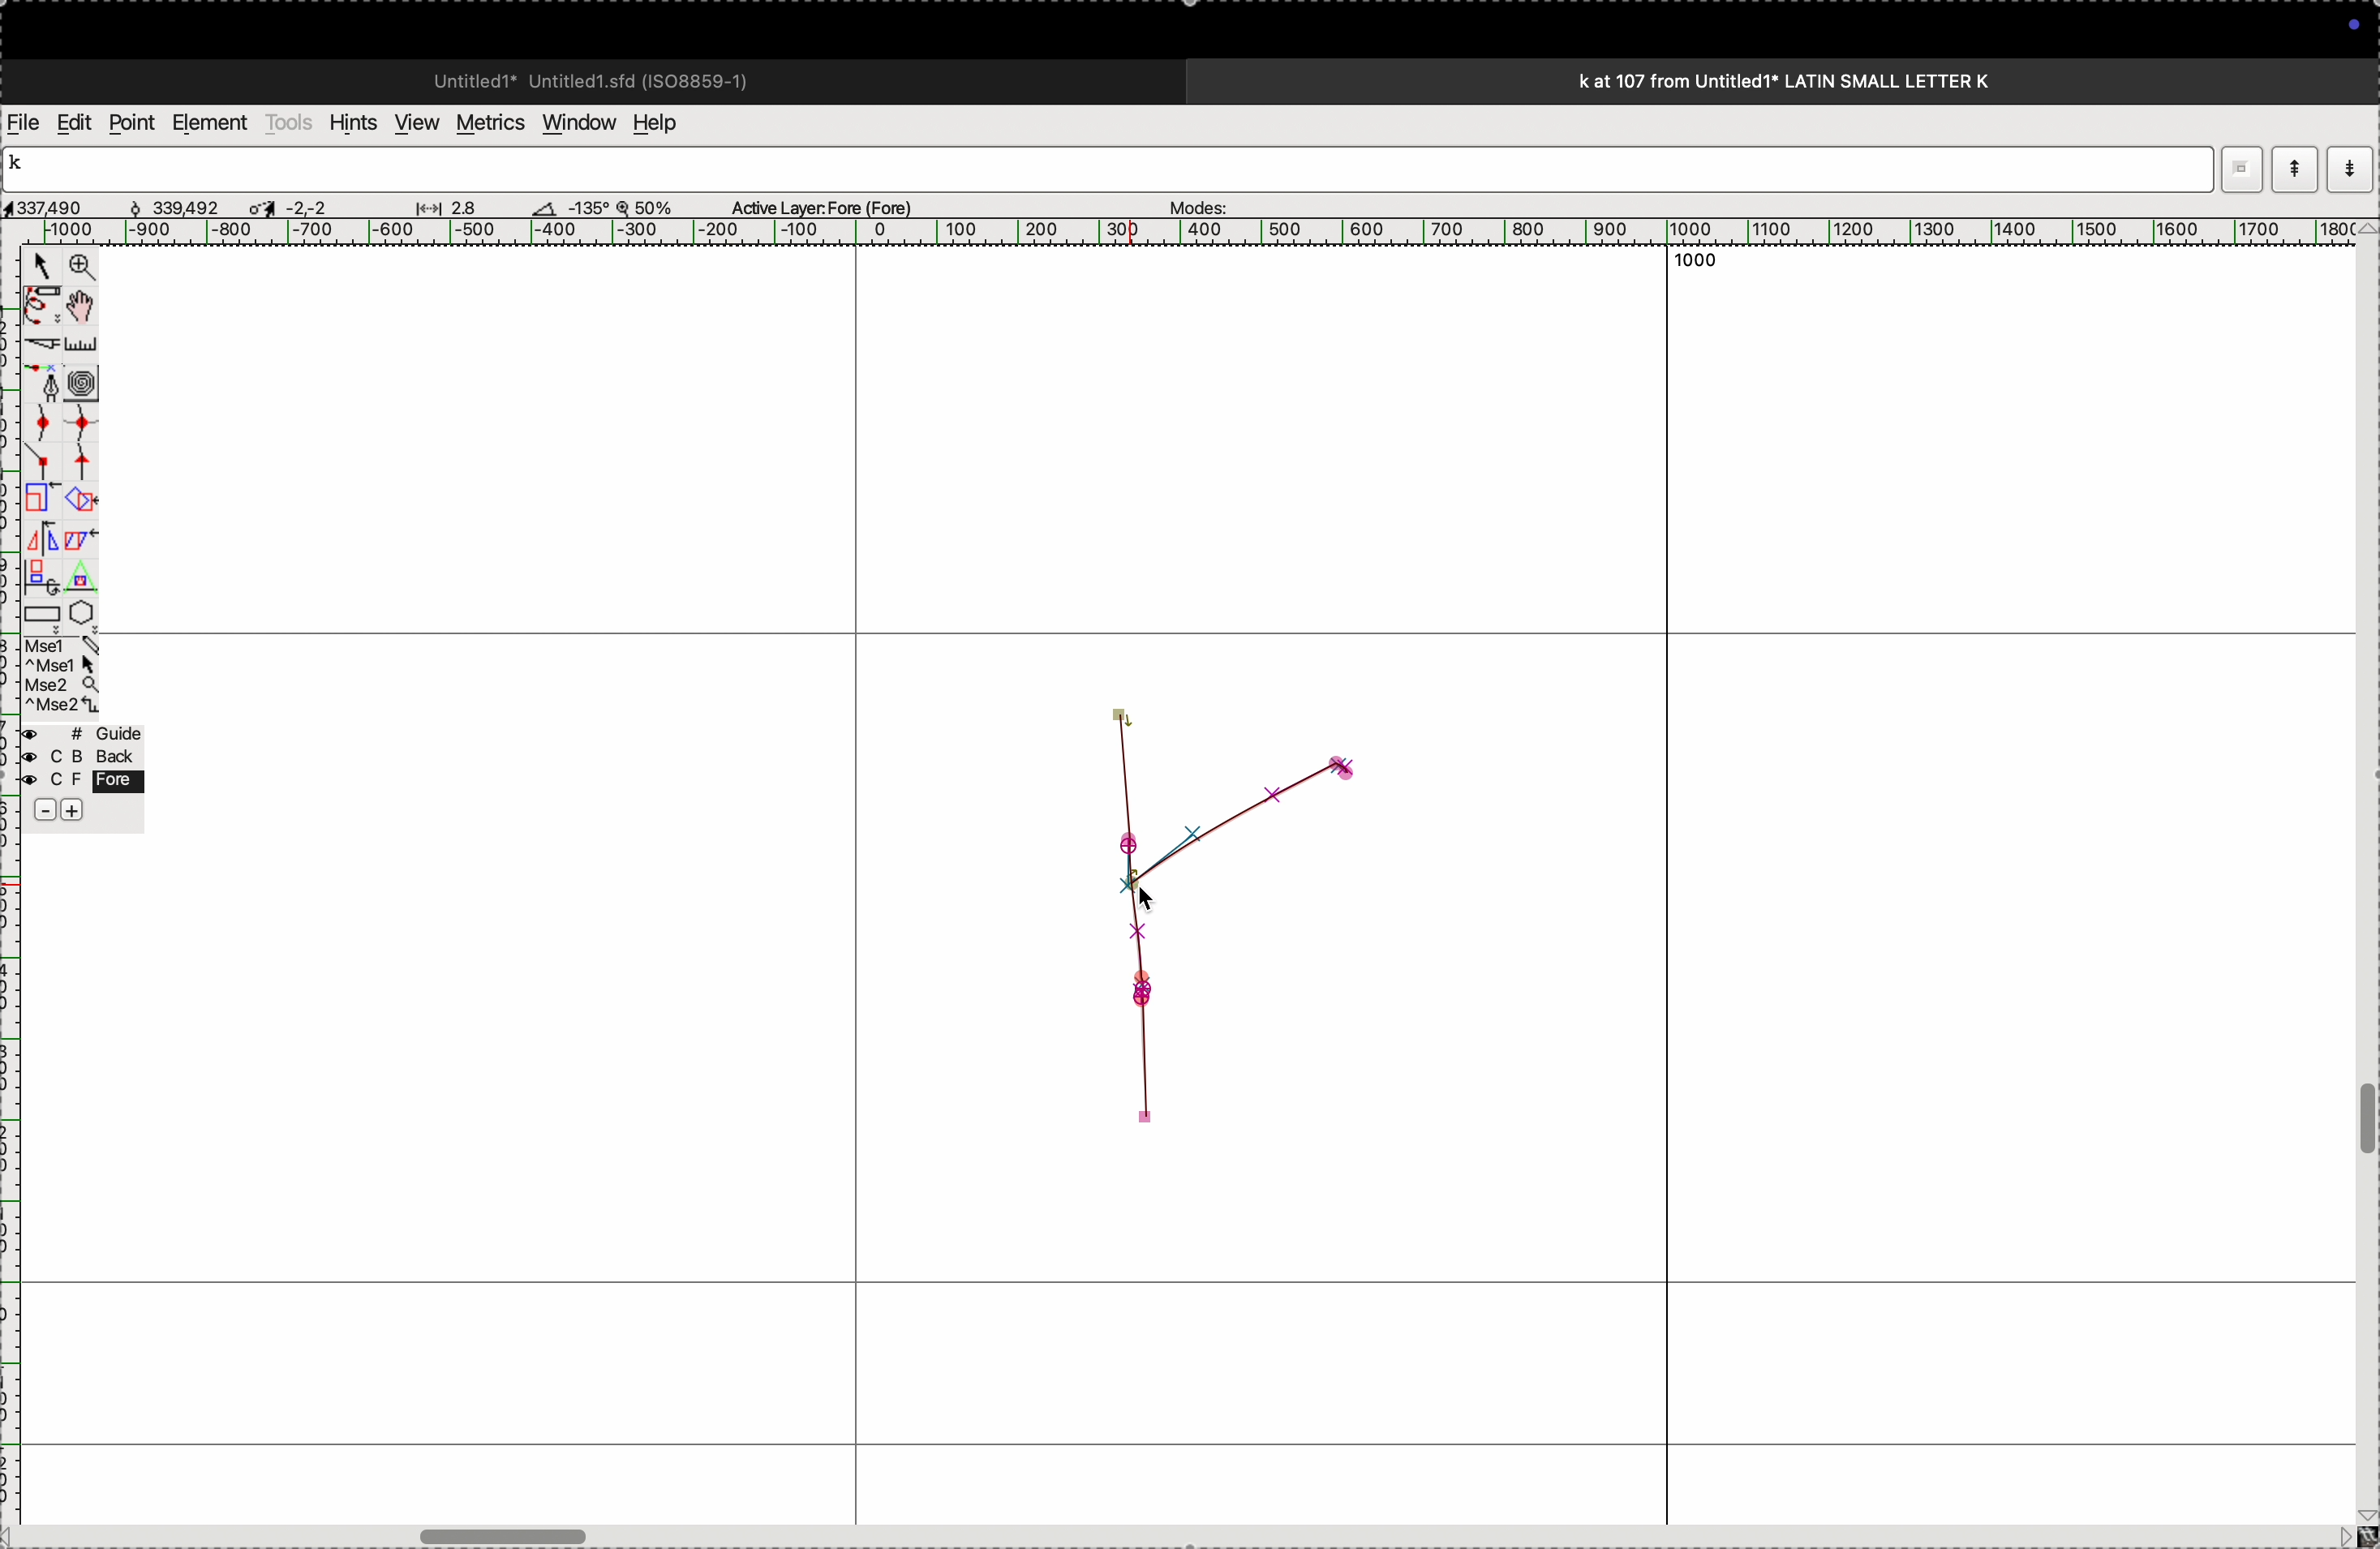 The height and width of the screenshot is (1549, 2380). Describe the element at coordinates (81, 774) in the screenshot. I see `Guide` at that location.